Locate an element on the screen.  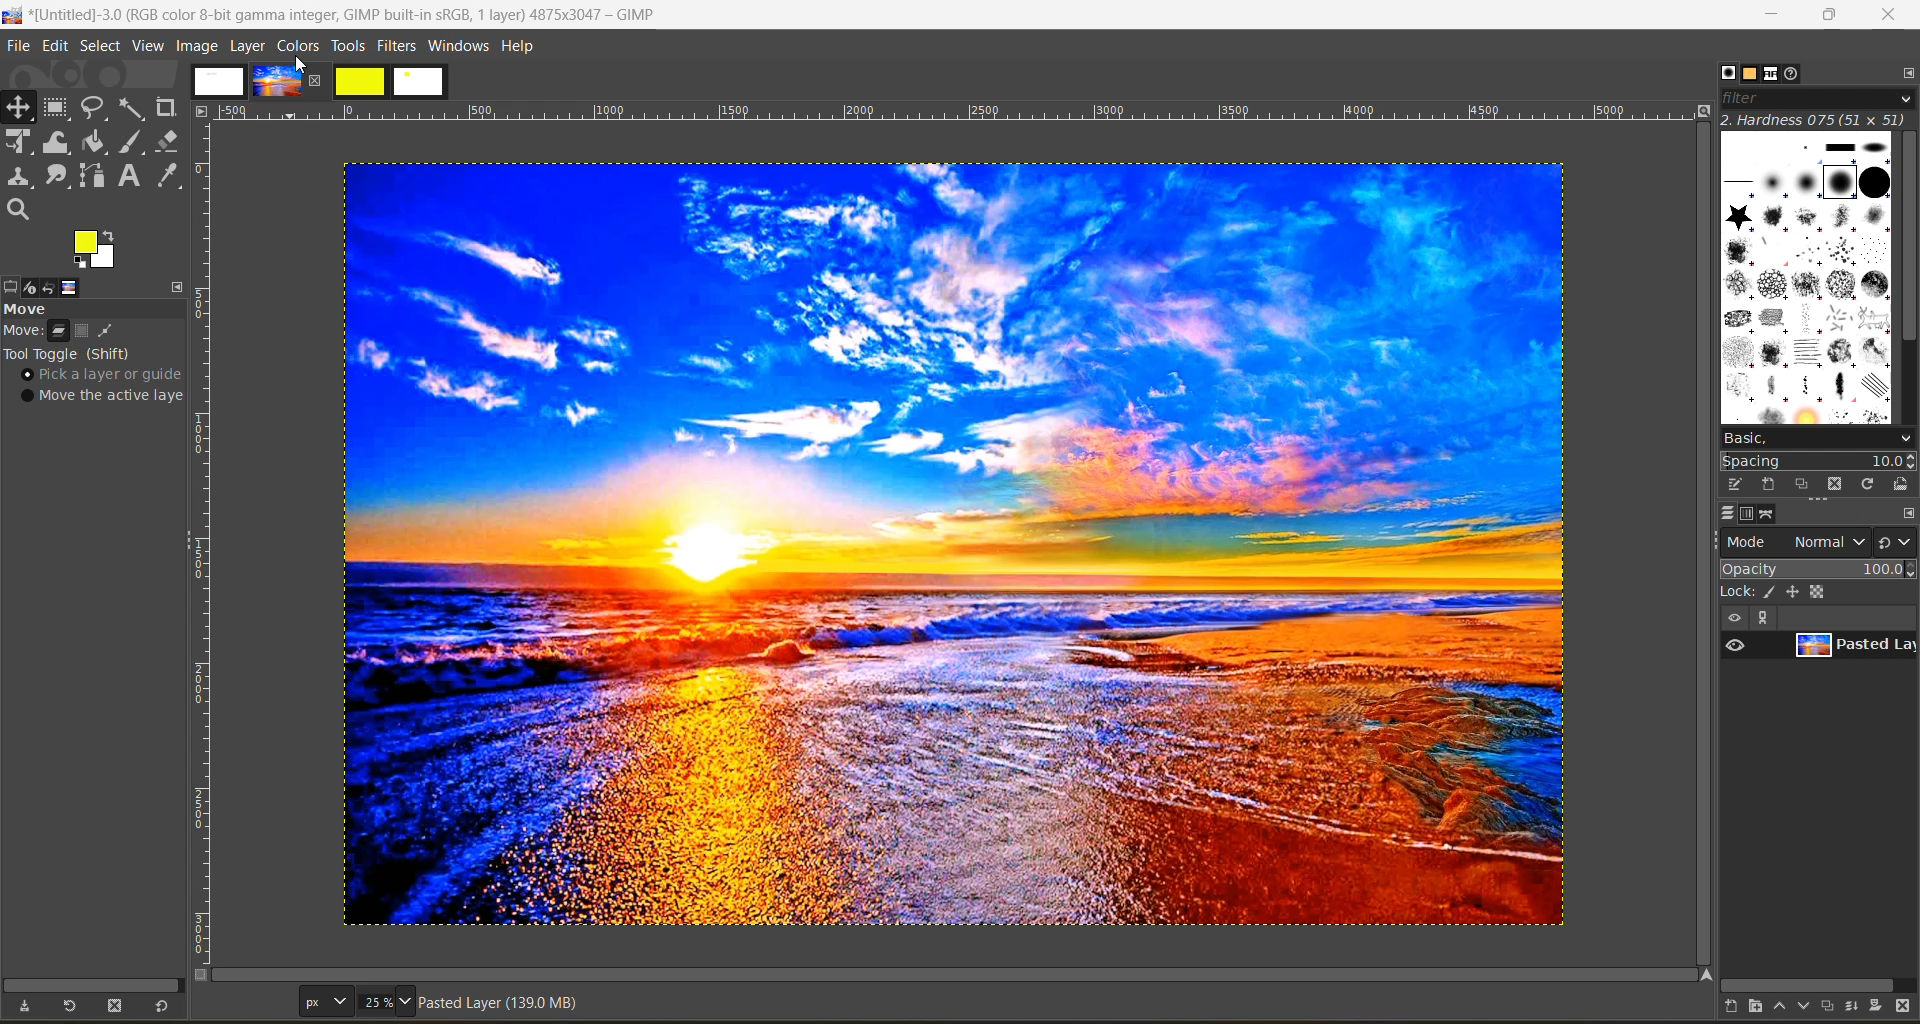
device status is located at coordinates (27, 288).